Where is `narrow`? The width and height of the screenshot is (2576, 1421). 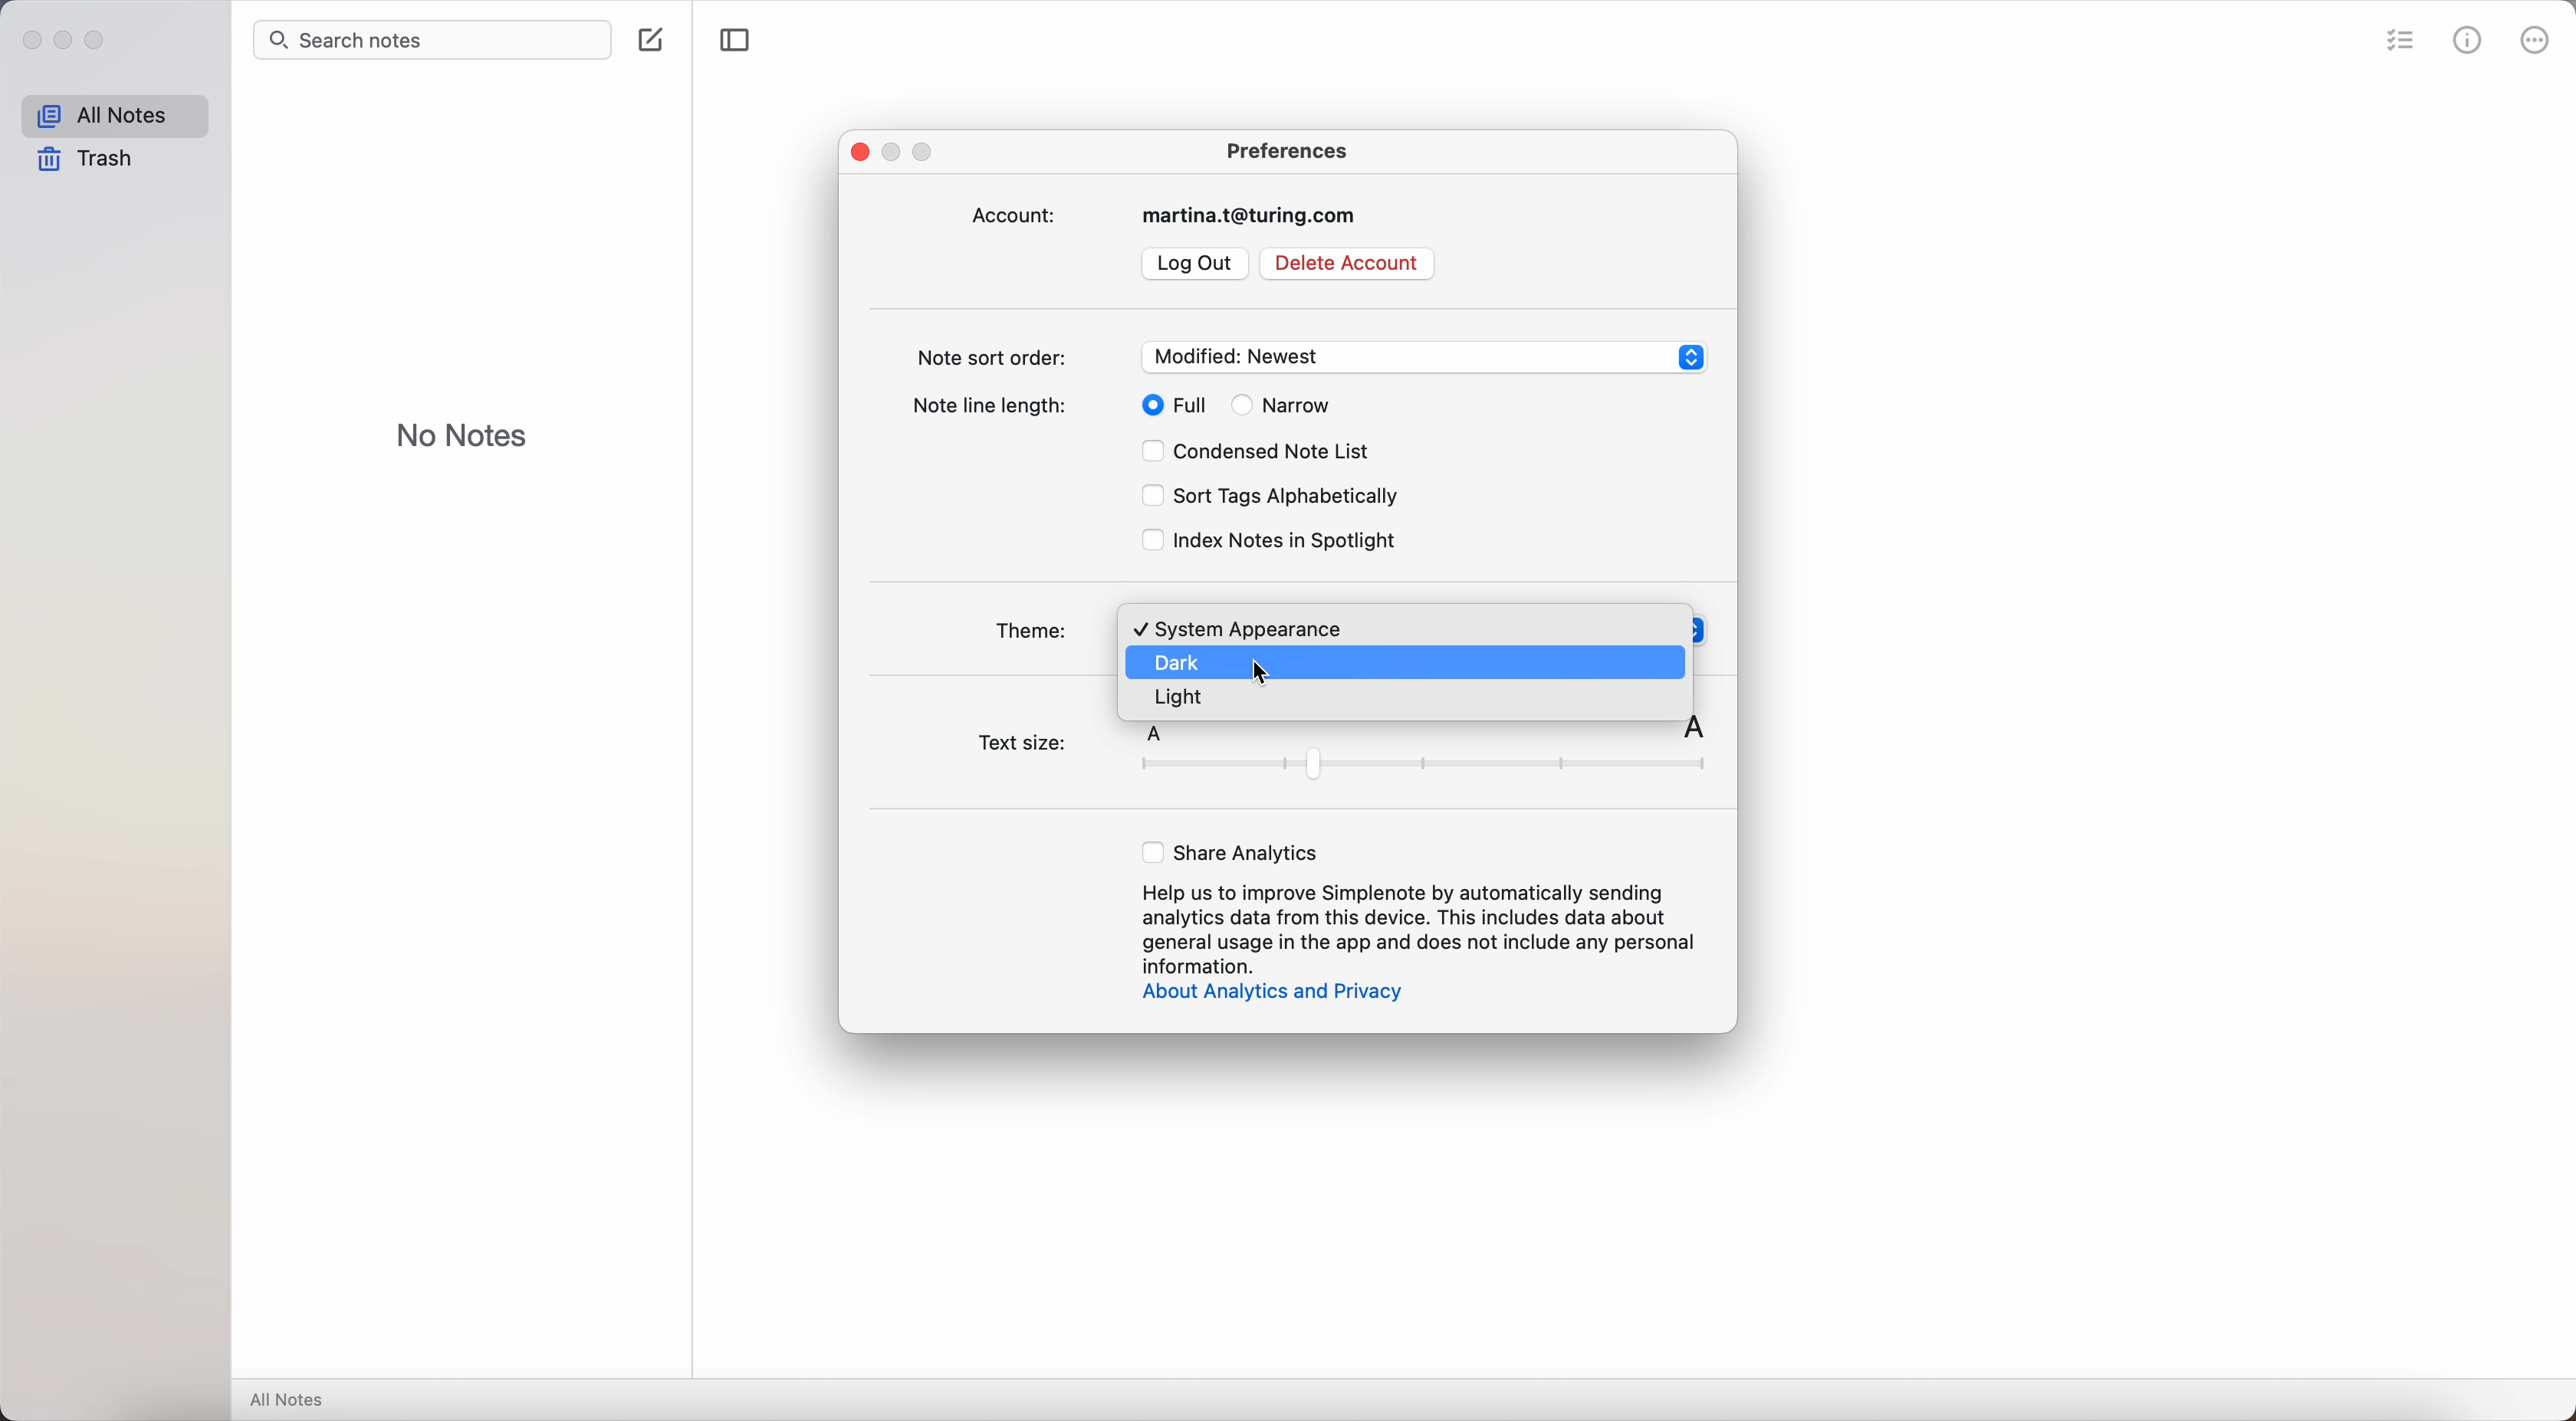 narrow is located at coordinates (1283, 405).